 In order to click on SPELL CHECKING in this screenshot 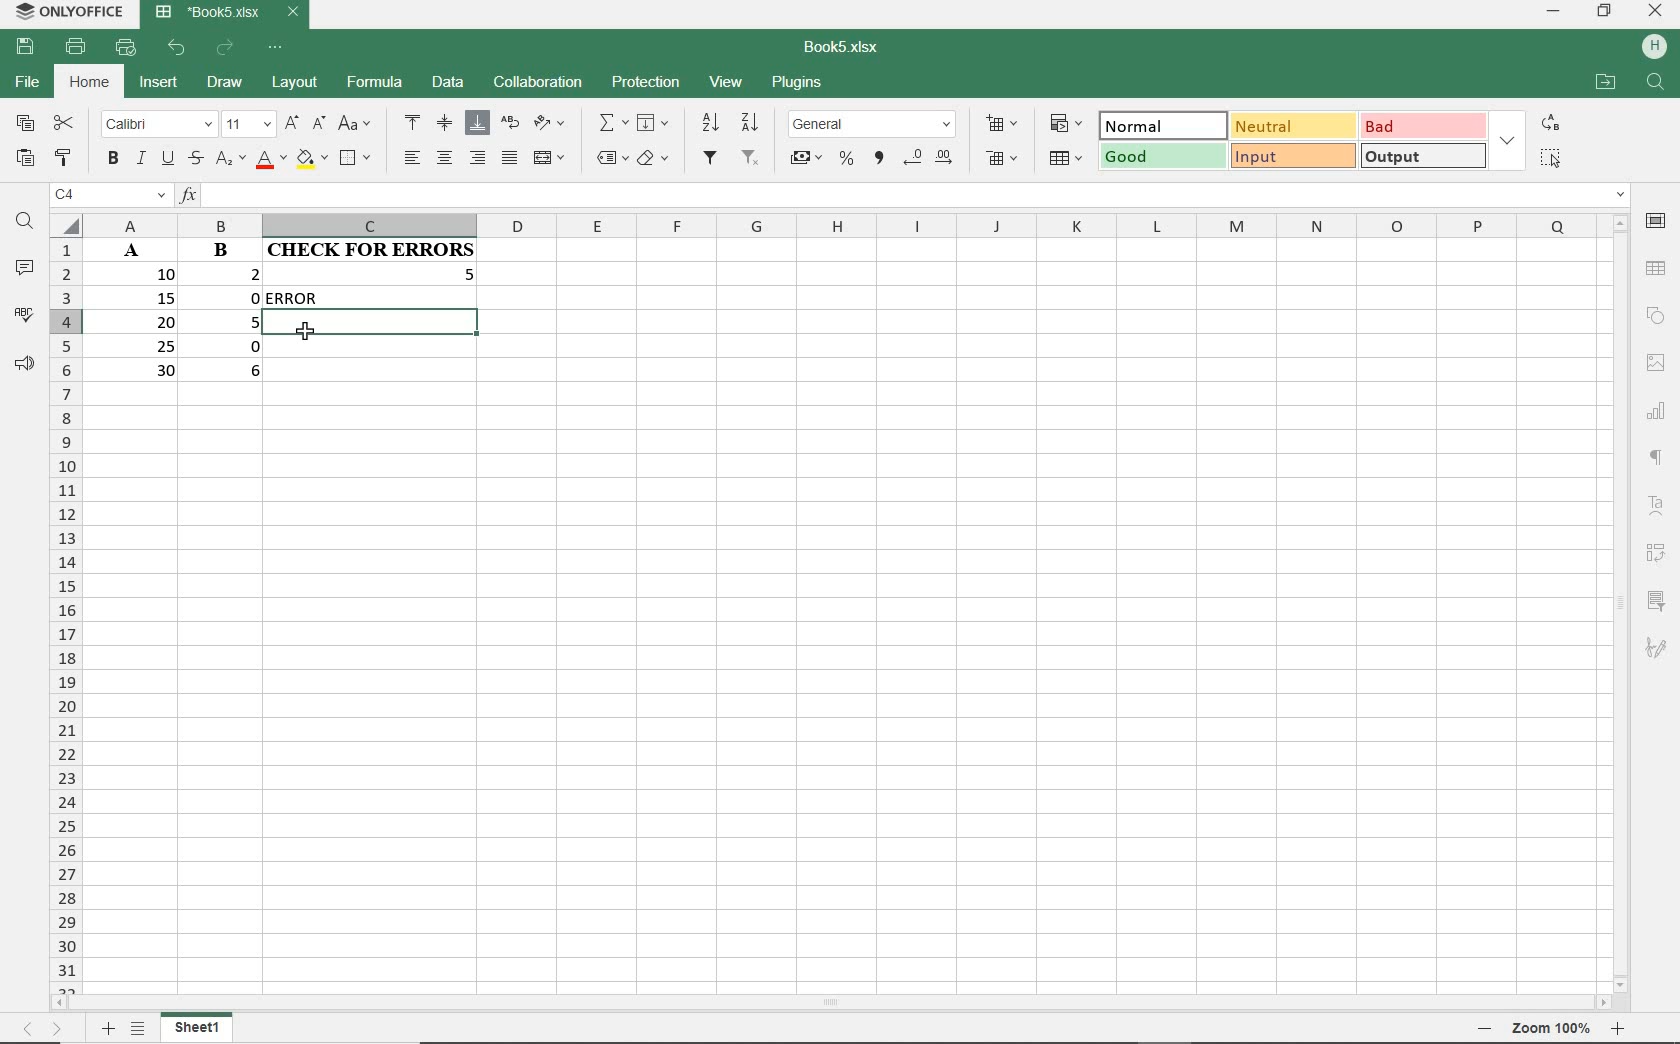, I will do `click(23, 312)`.